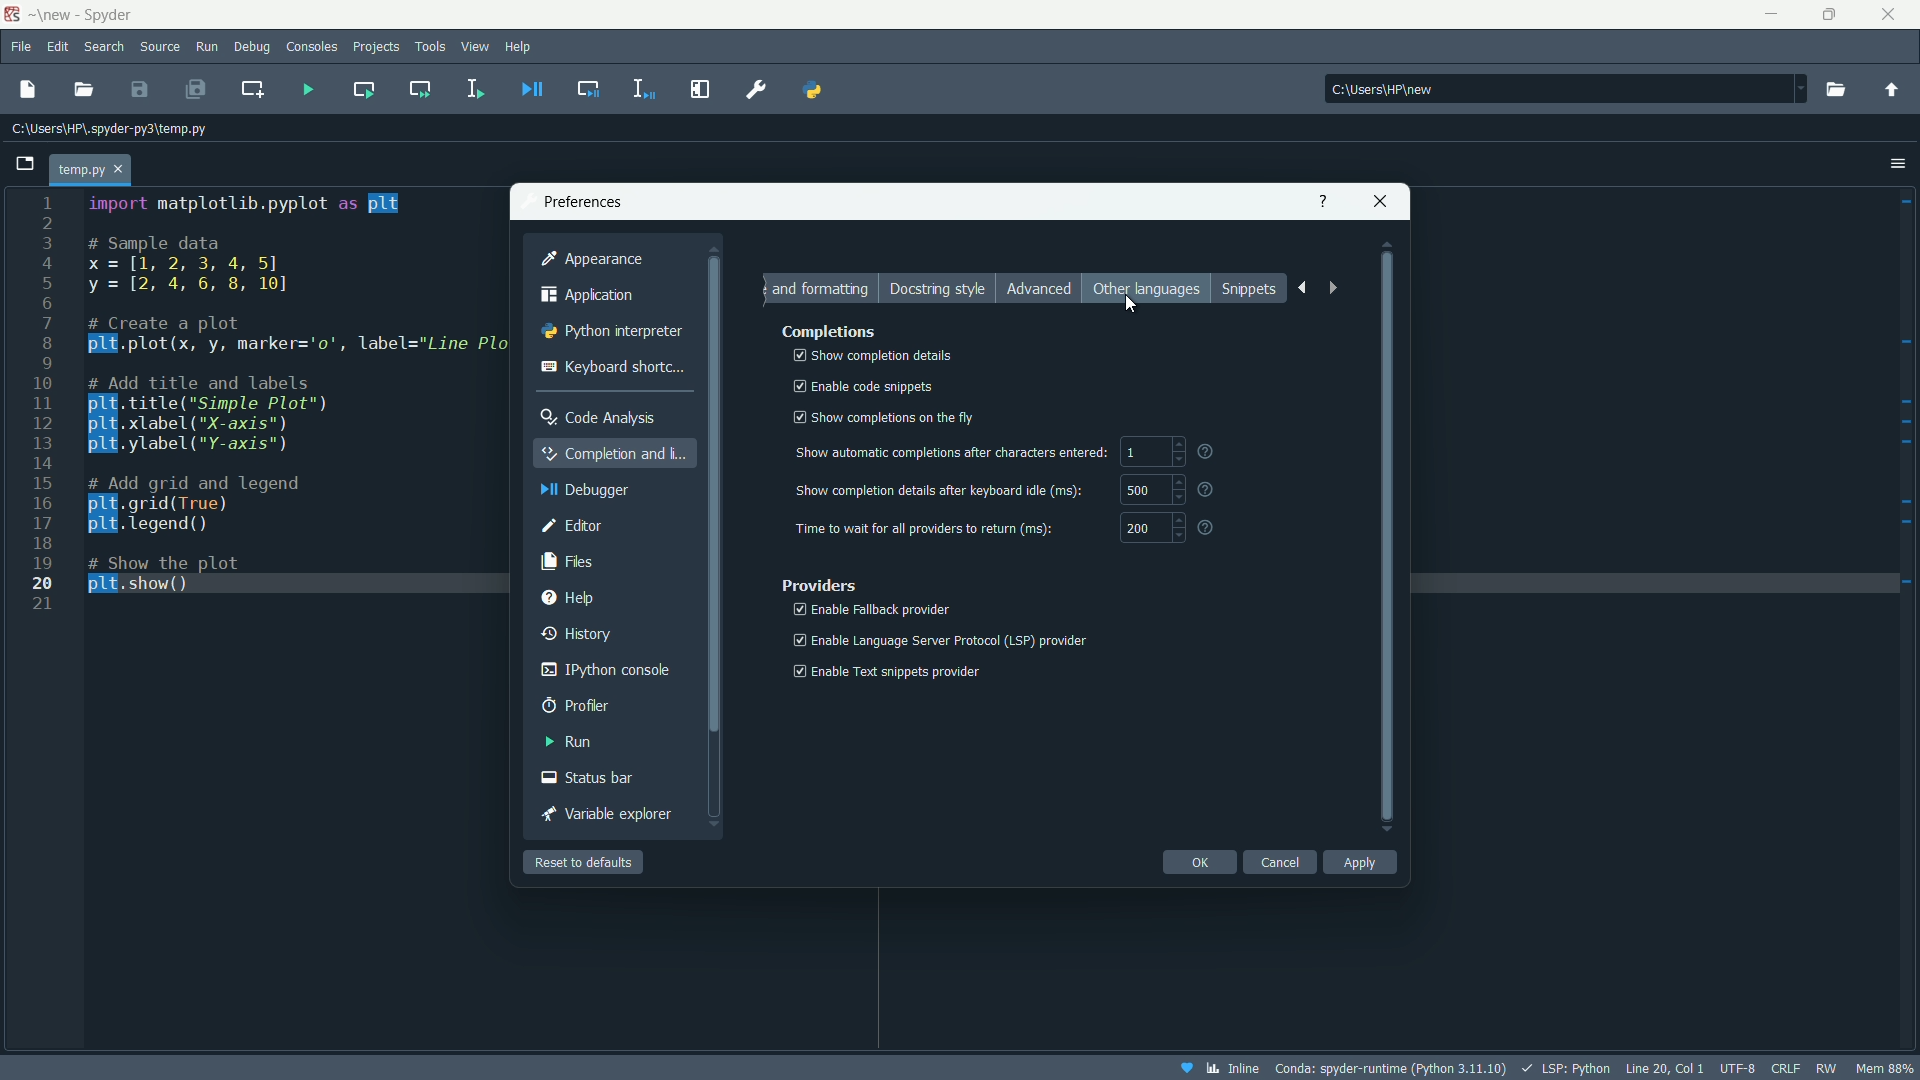 This screenshot has height=1080, width=1920. Describe the element at coordinates (580, 491) in the screenshot. I see `debugger` at that location.